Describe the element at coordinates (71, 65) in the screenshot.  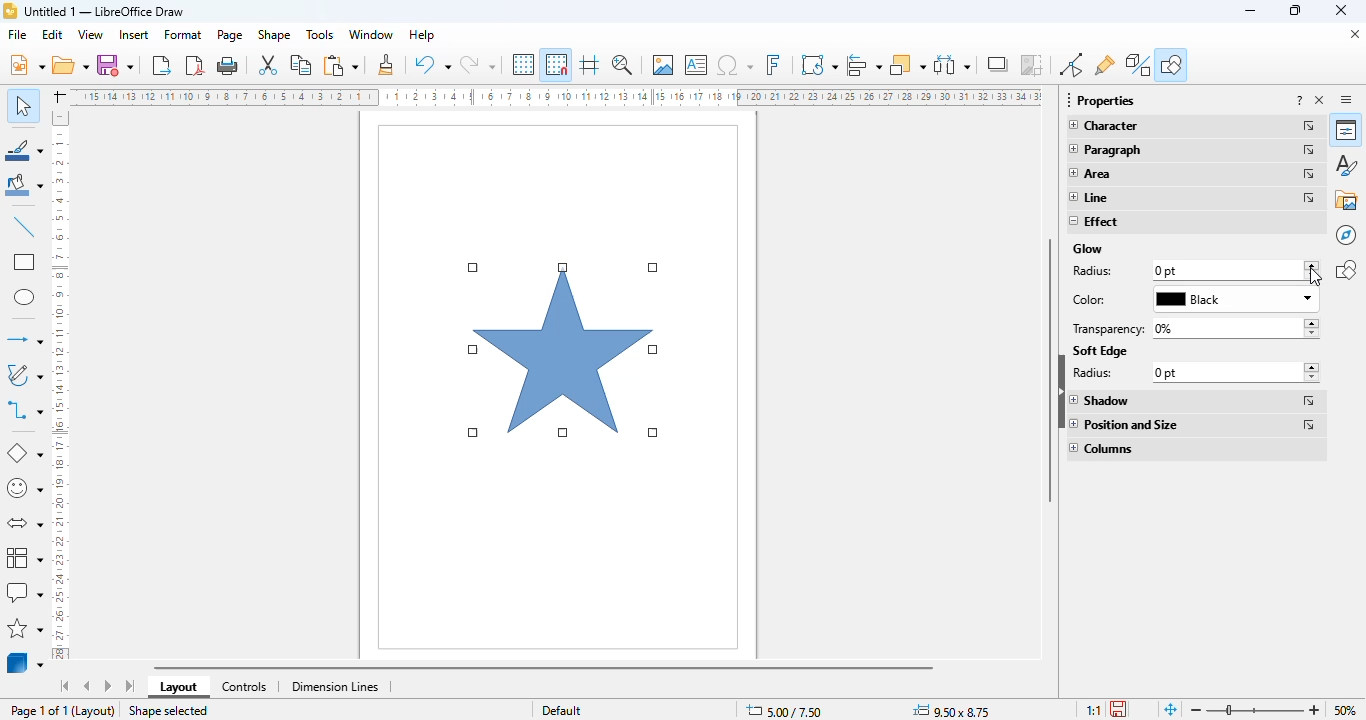
I see `open` at that location.